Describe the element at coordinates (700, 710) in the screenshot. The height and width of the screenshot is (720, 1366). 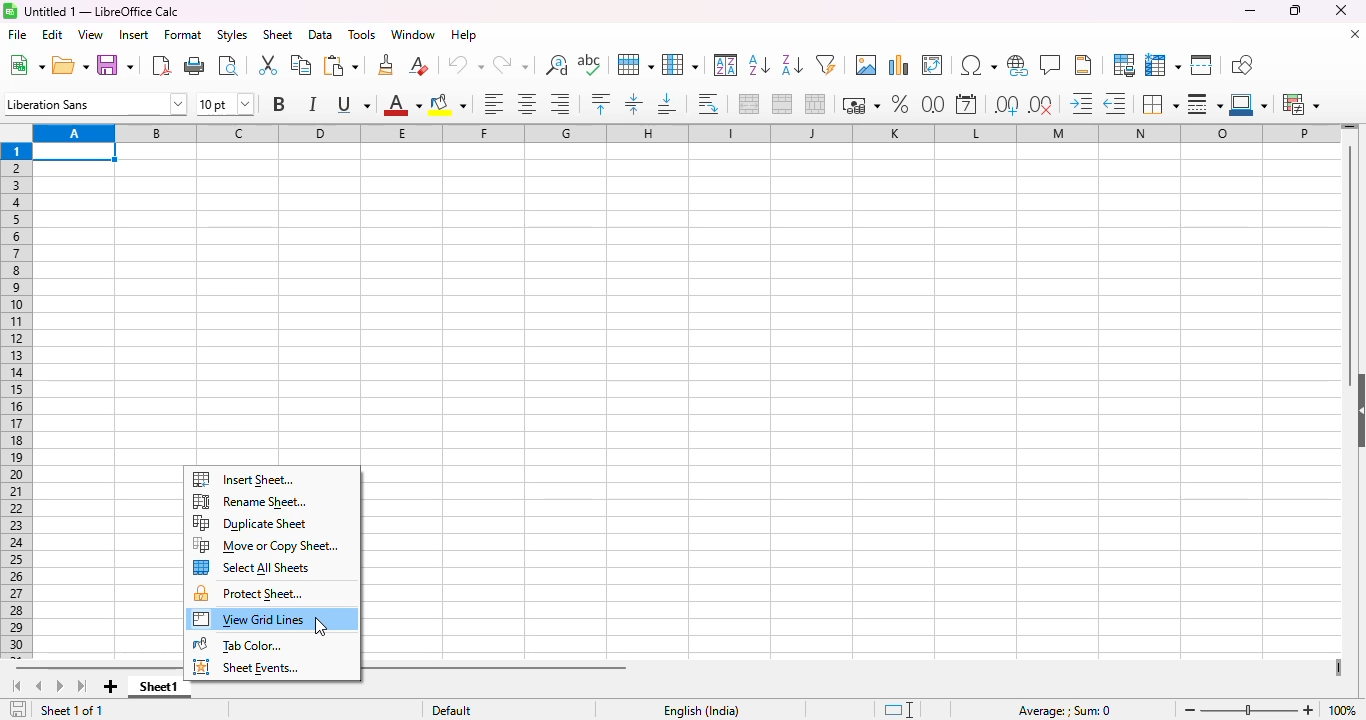
I see `text language` at that location.